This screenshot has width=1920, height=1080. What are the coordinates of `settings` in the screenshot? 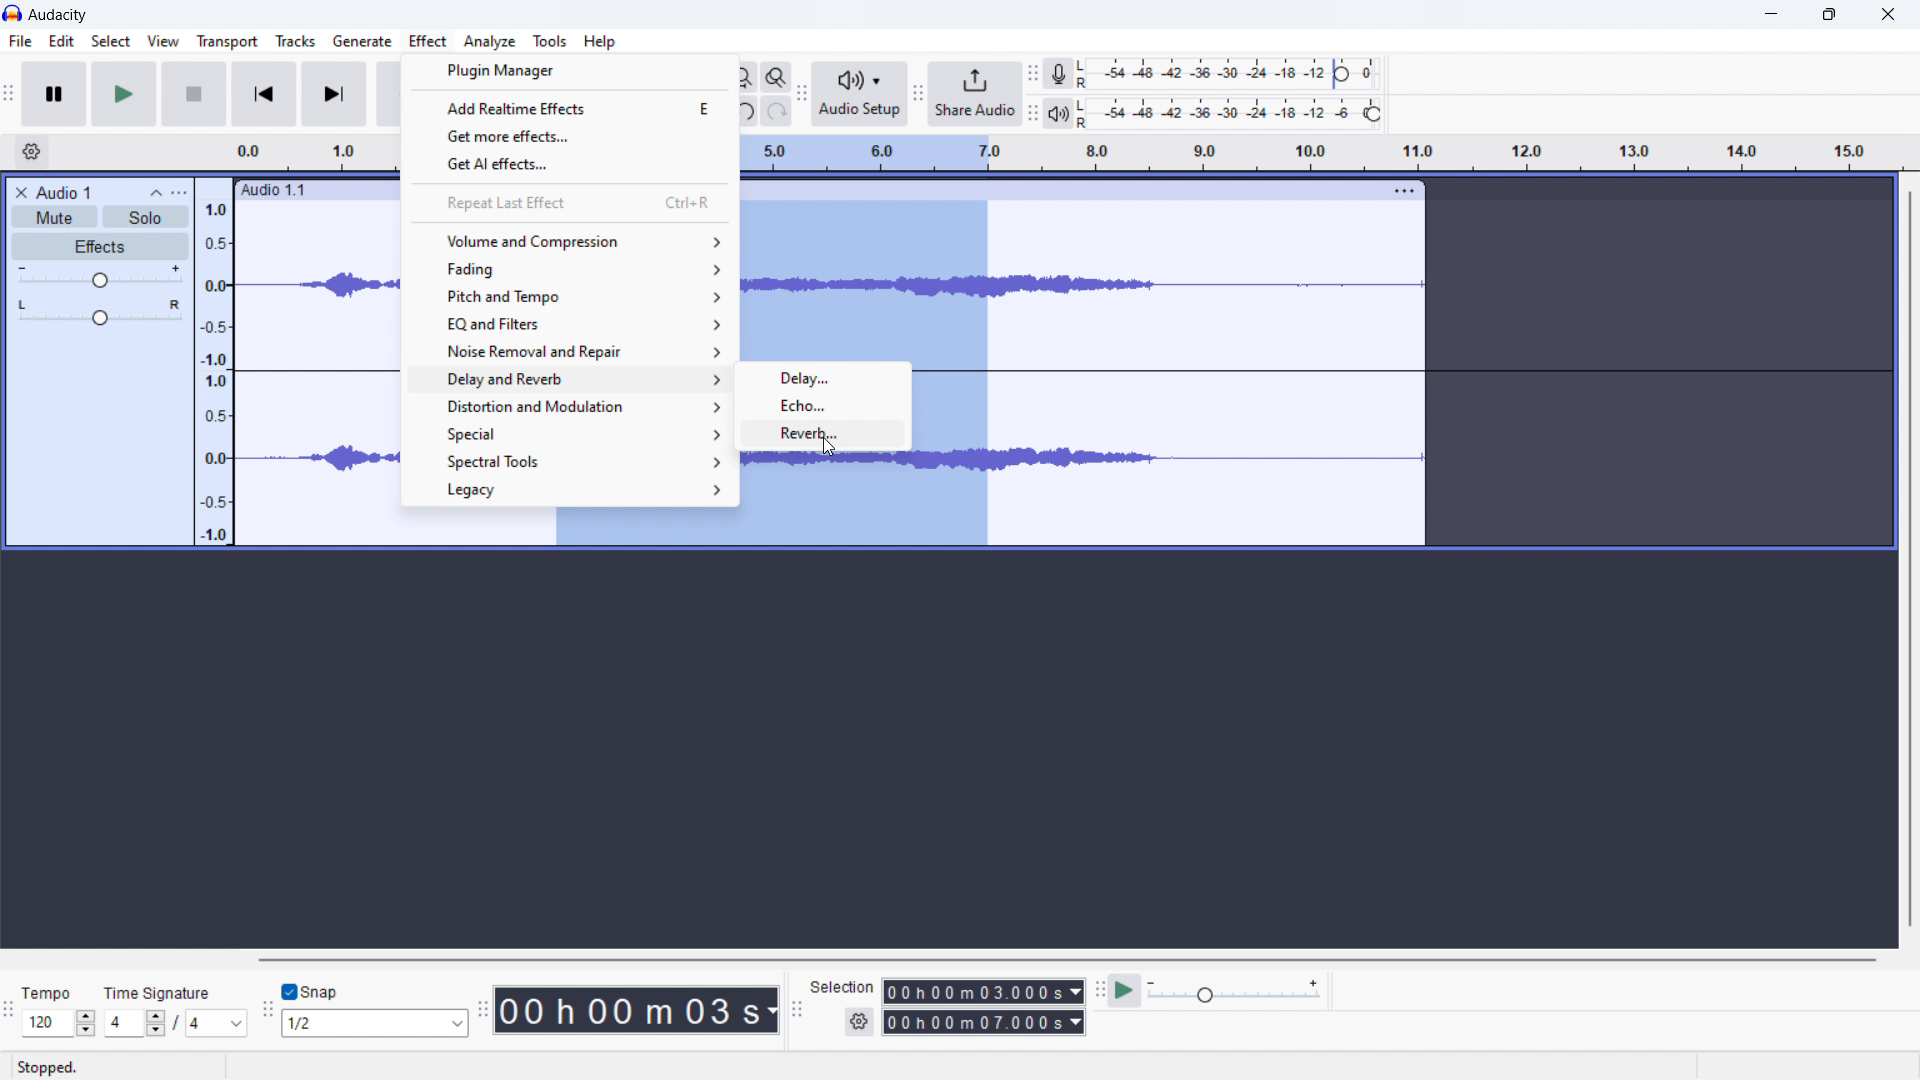 It's located at (30, 153).